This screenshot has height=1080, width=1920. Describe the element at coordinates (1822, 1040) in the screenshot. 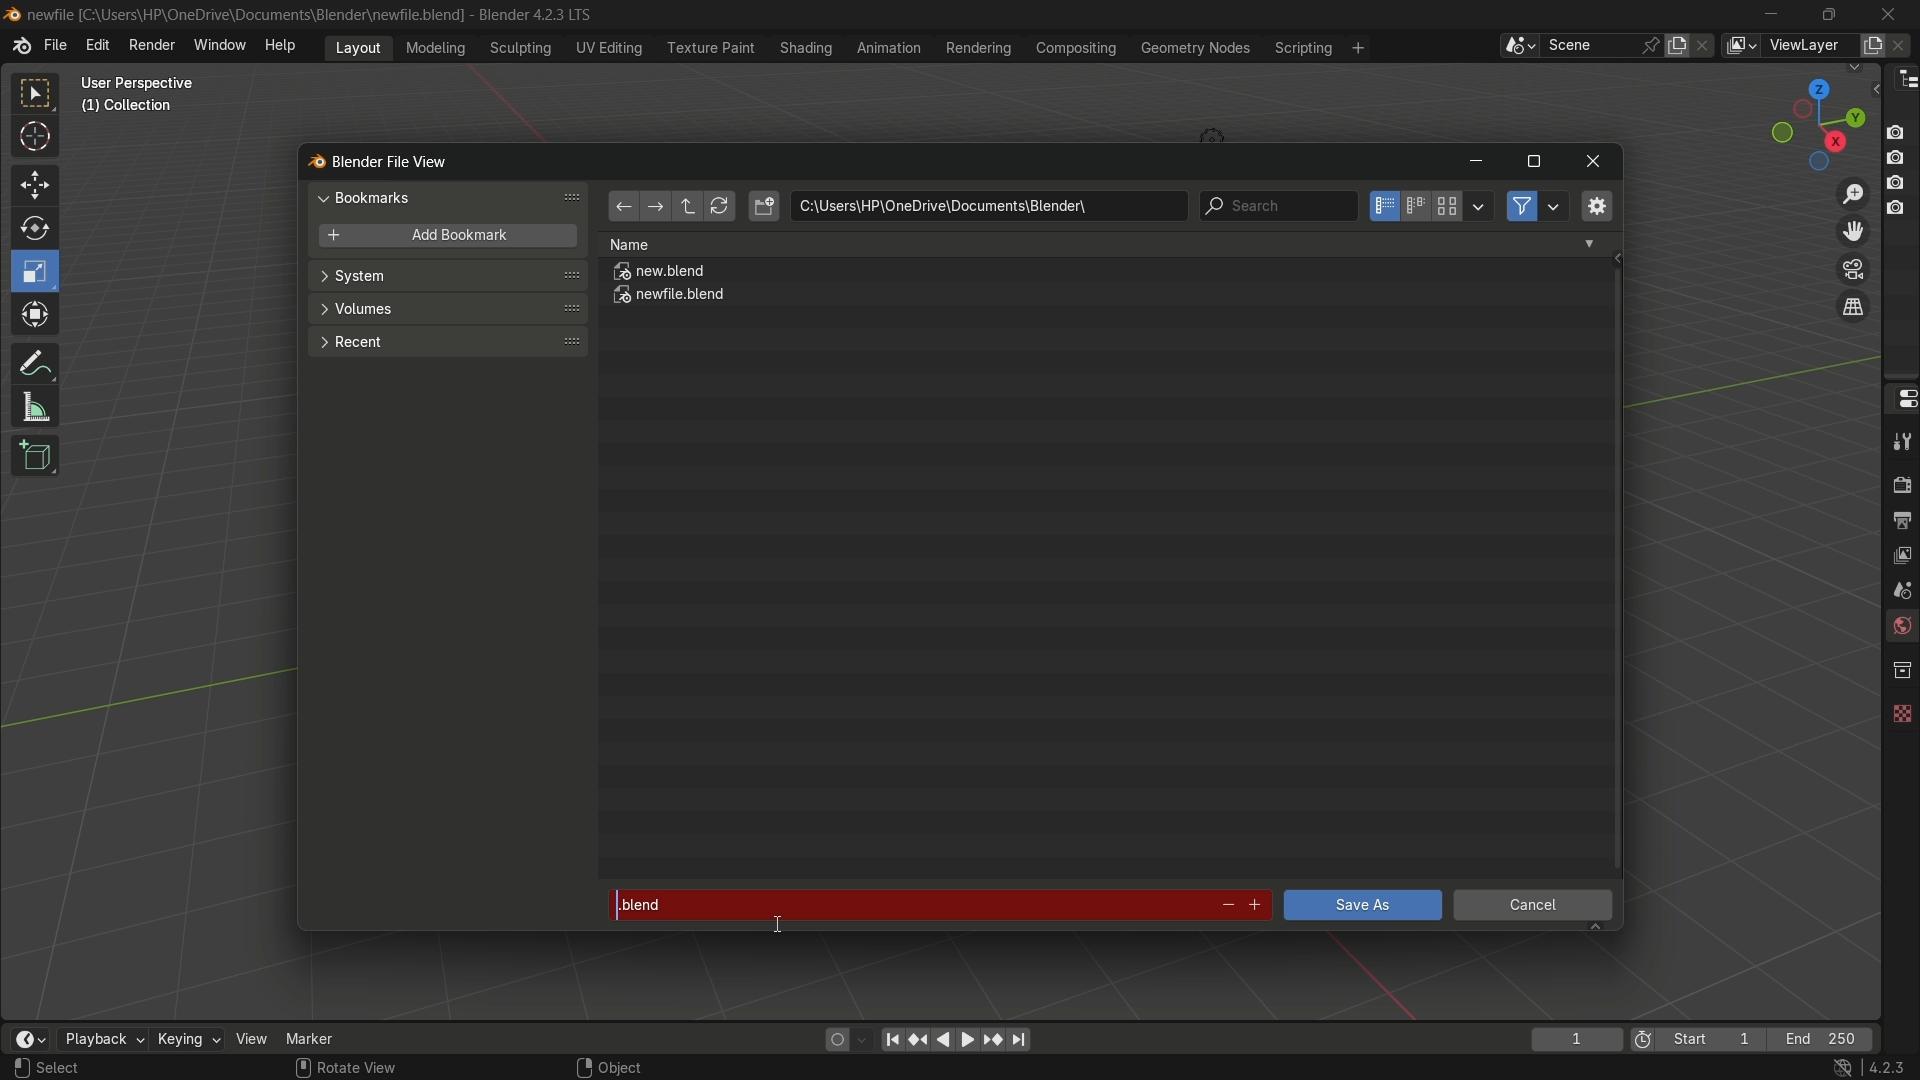

I see `final frame of the playback` at that location.